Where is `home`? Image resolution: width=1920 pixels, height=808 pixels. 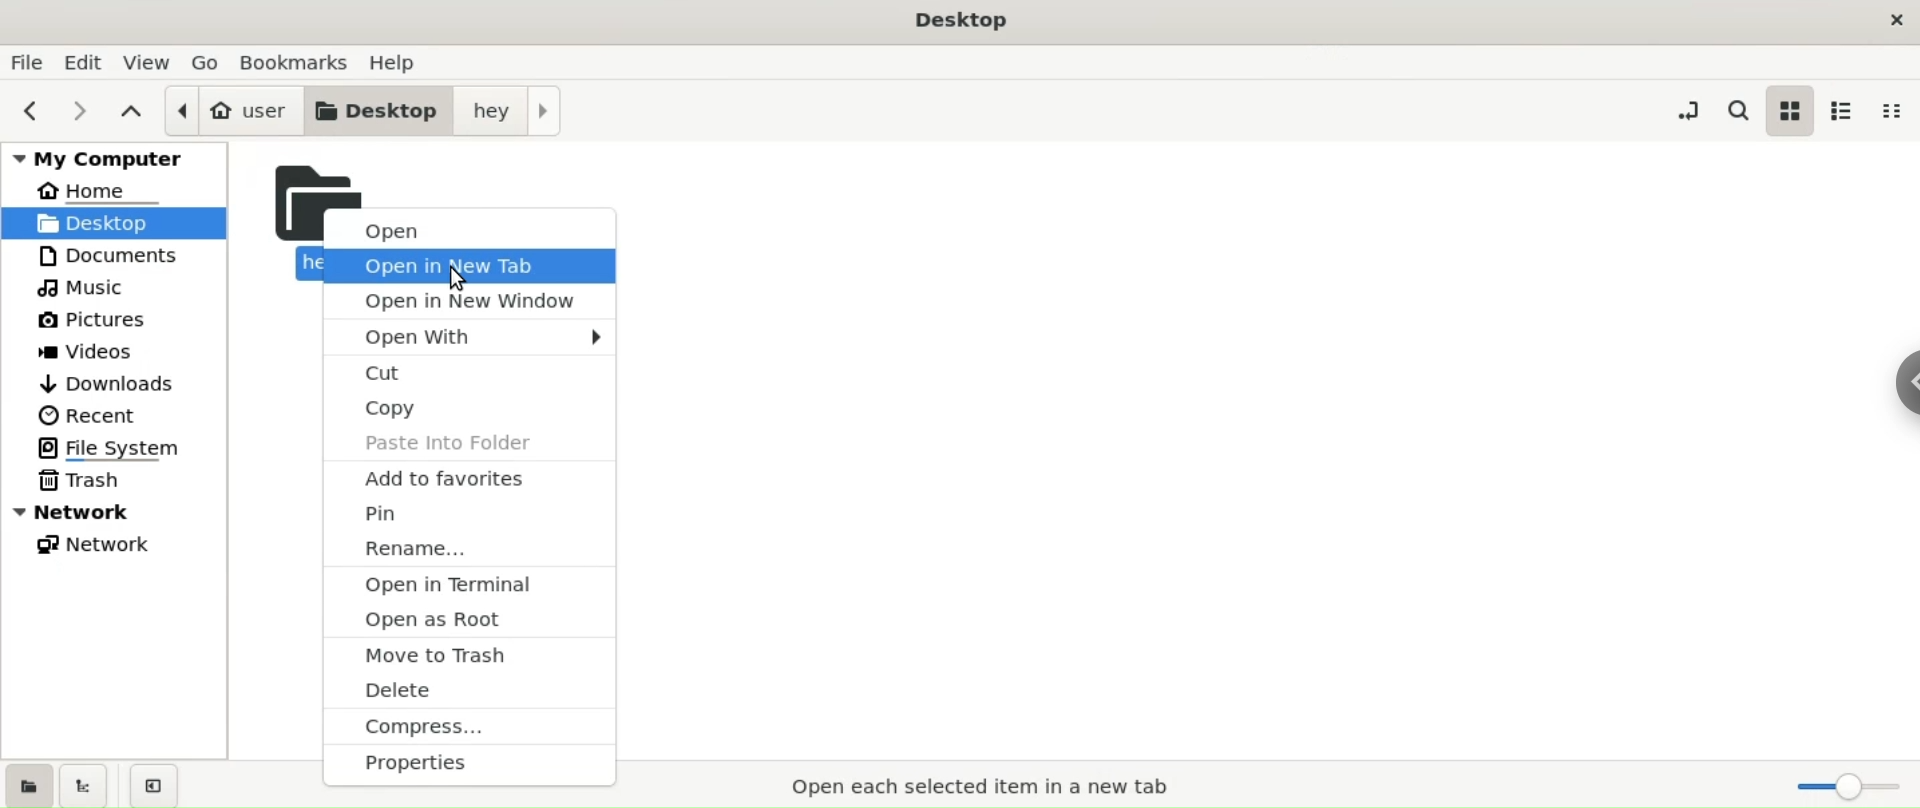
home is located at coordinates (114, 191).